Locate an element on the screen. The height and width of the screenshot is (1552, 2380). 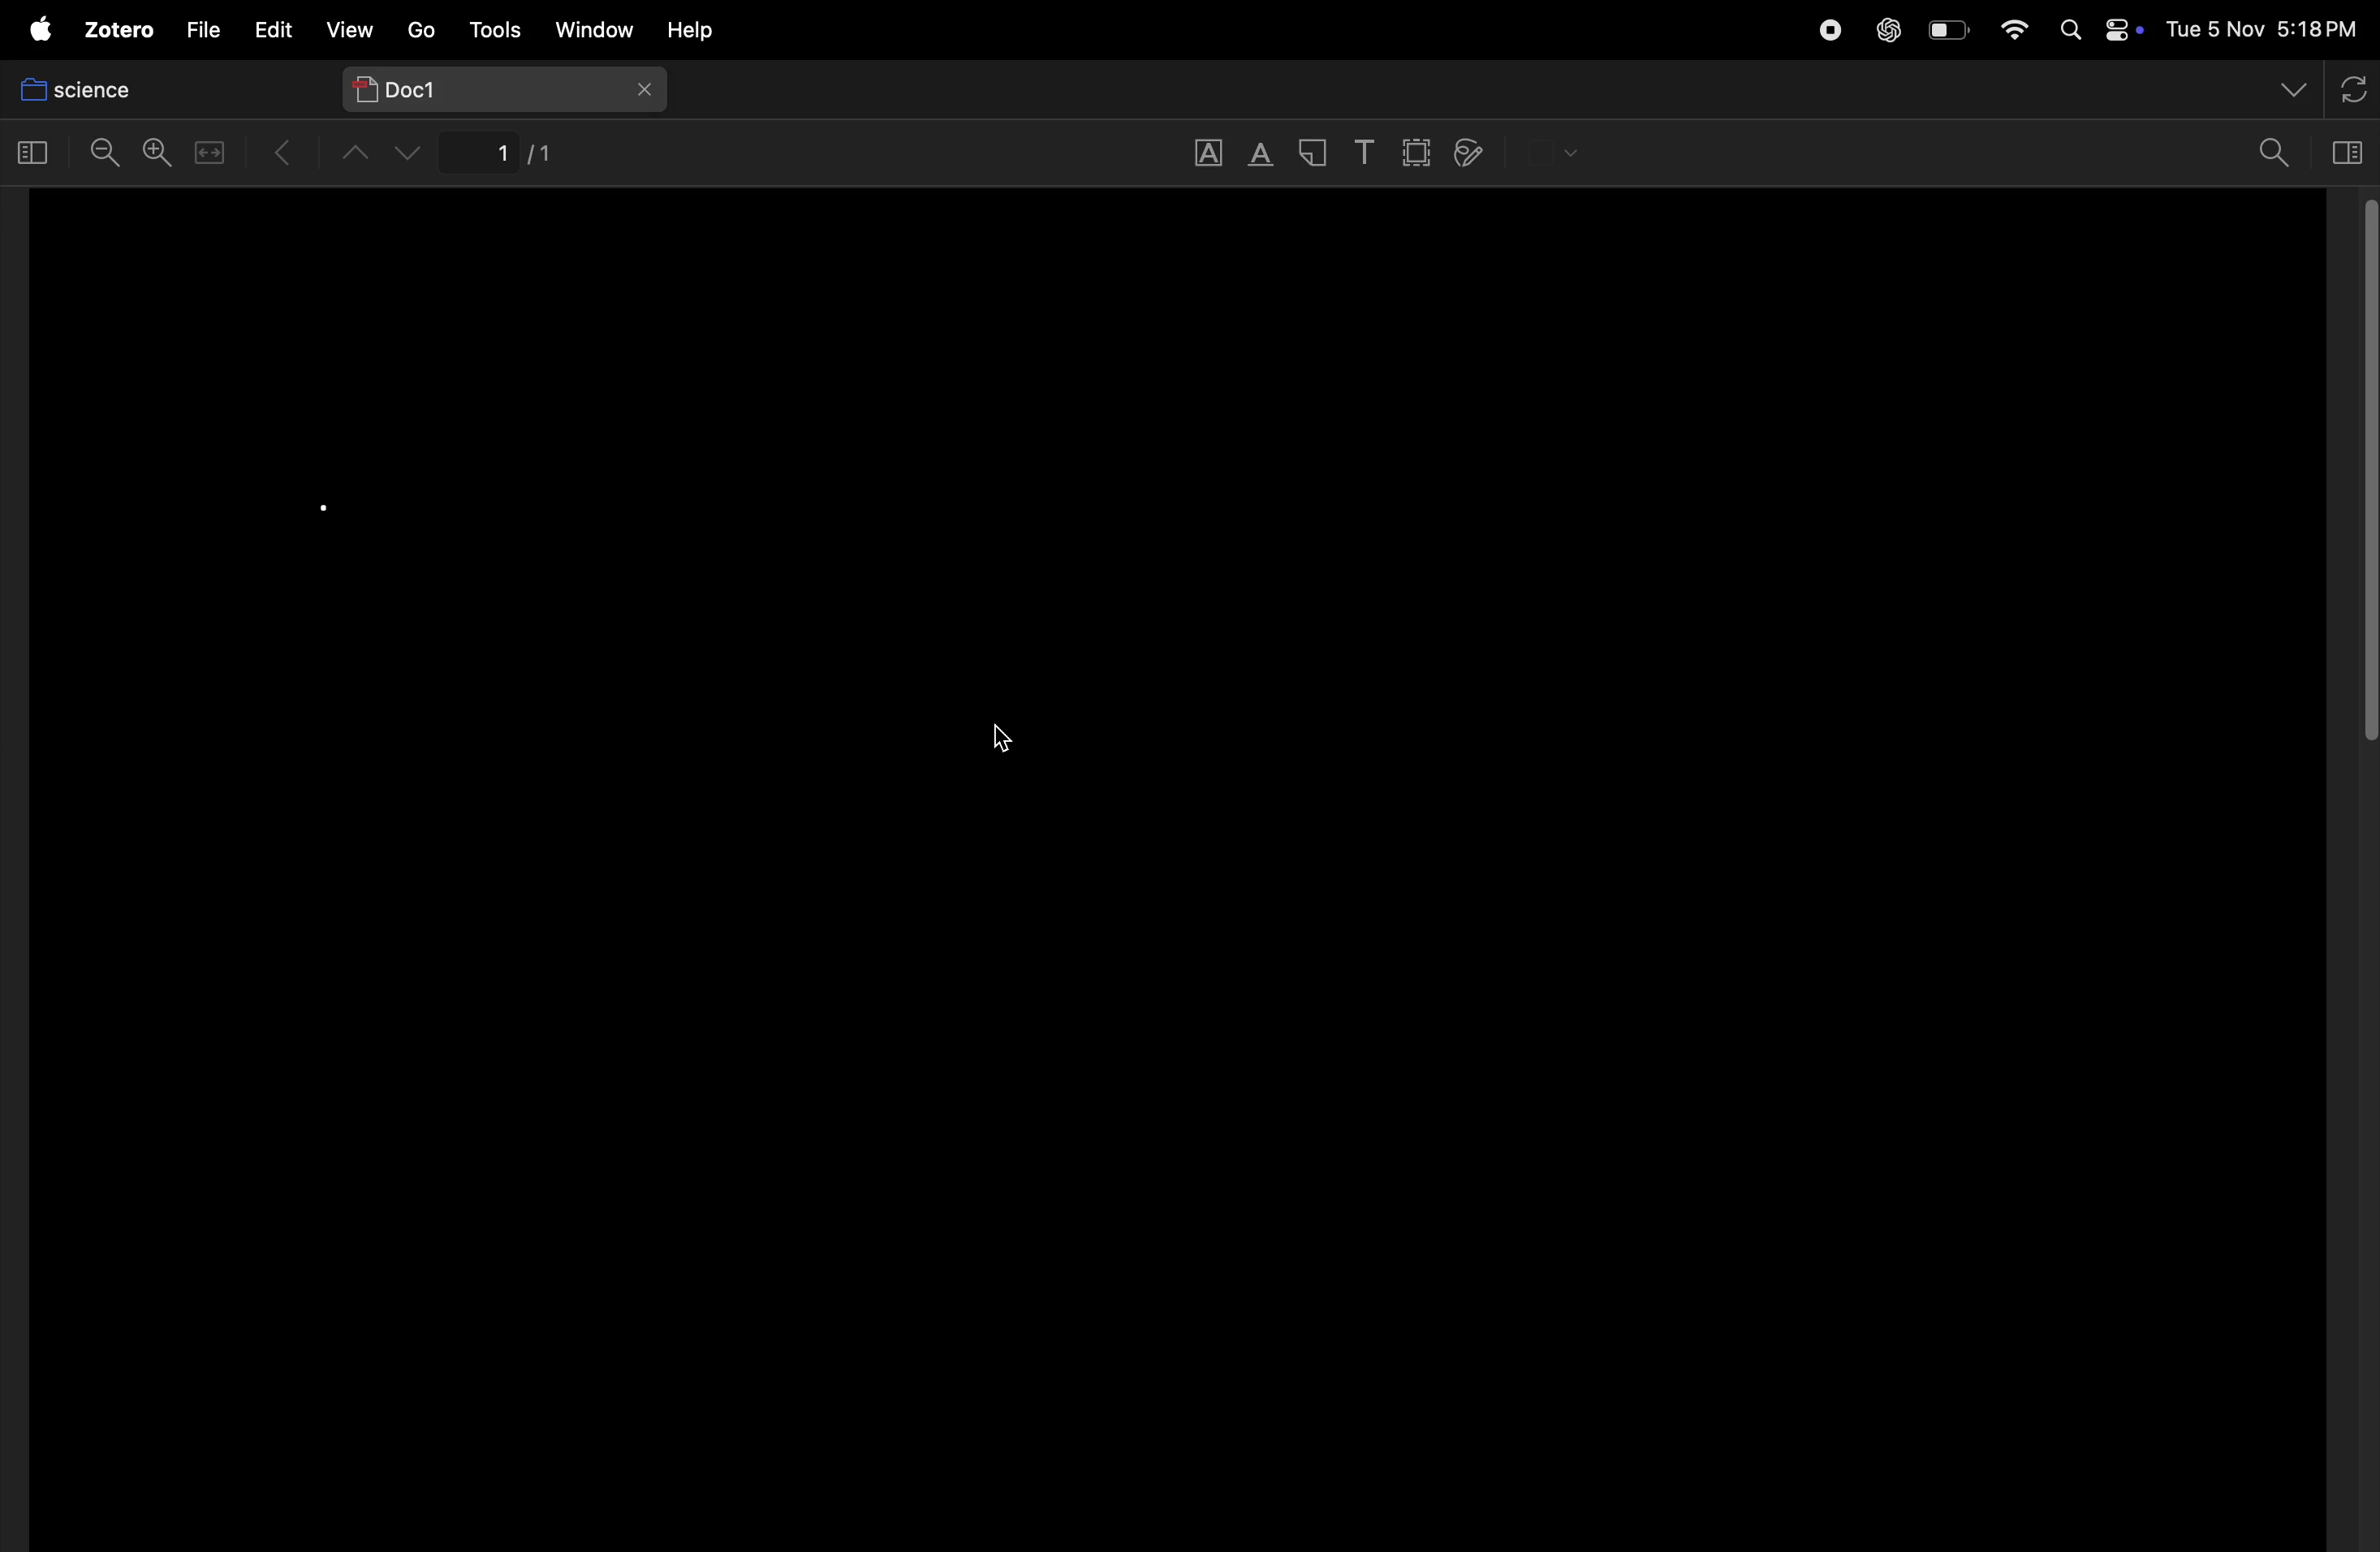
apple widgets is located at coordinates (2099, 29).